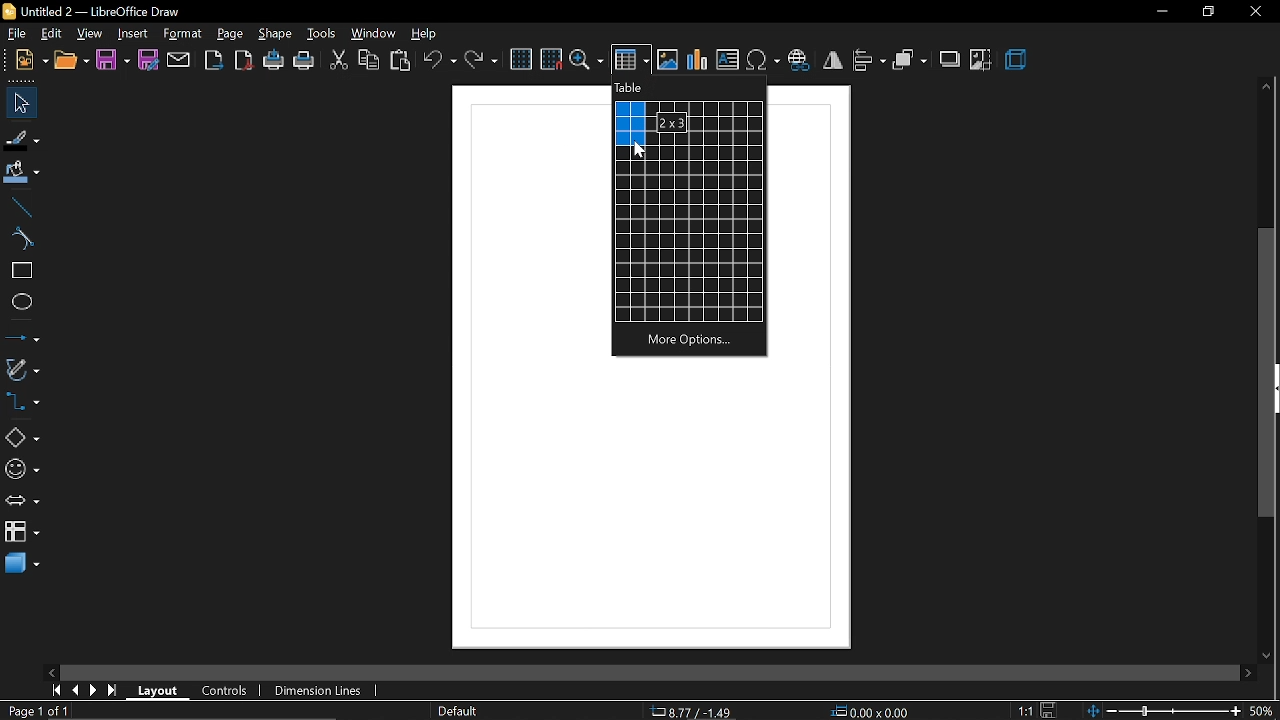 The width and height of the screenshot is (1280, 720). Describe the element at coordinates (147, 59) in the screenshot. I see `save as` at that location.